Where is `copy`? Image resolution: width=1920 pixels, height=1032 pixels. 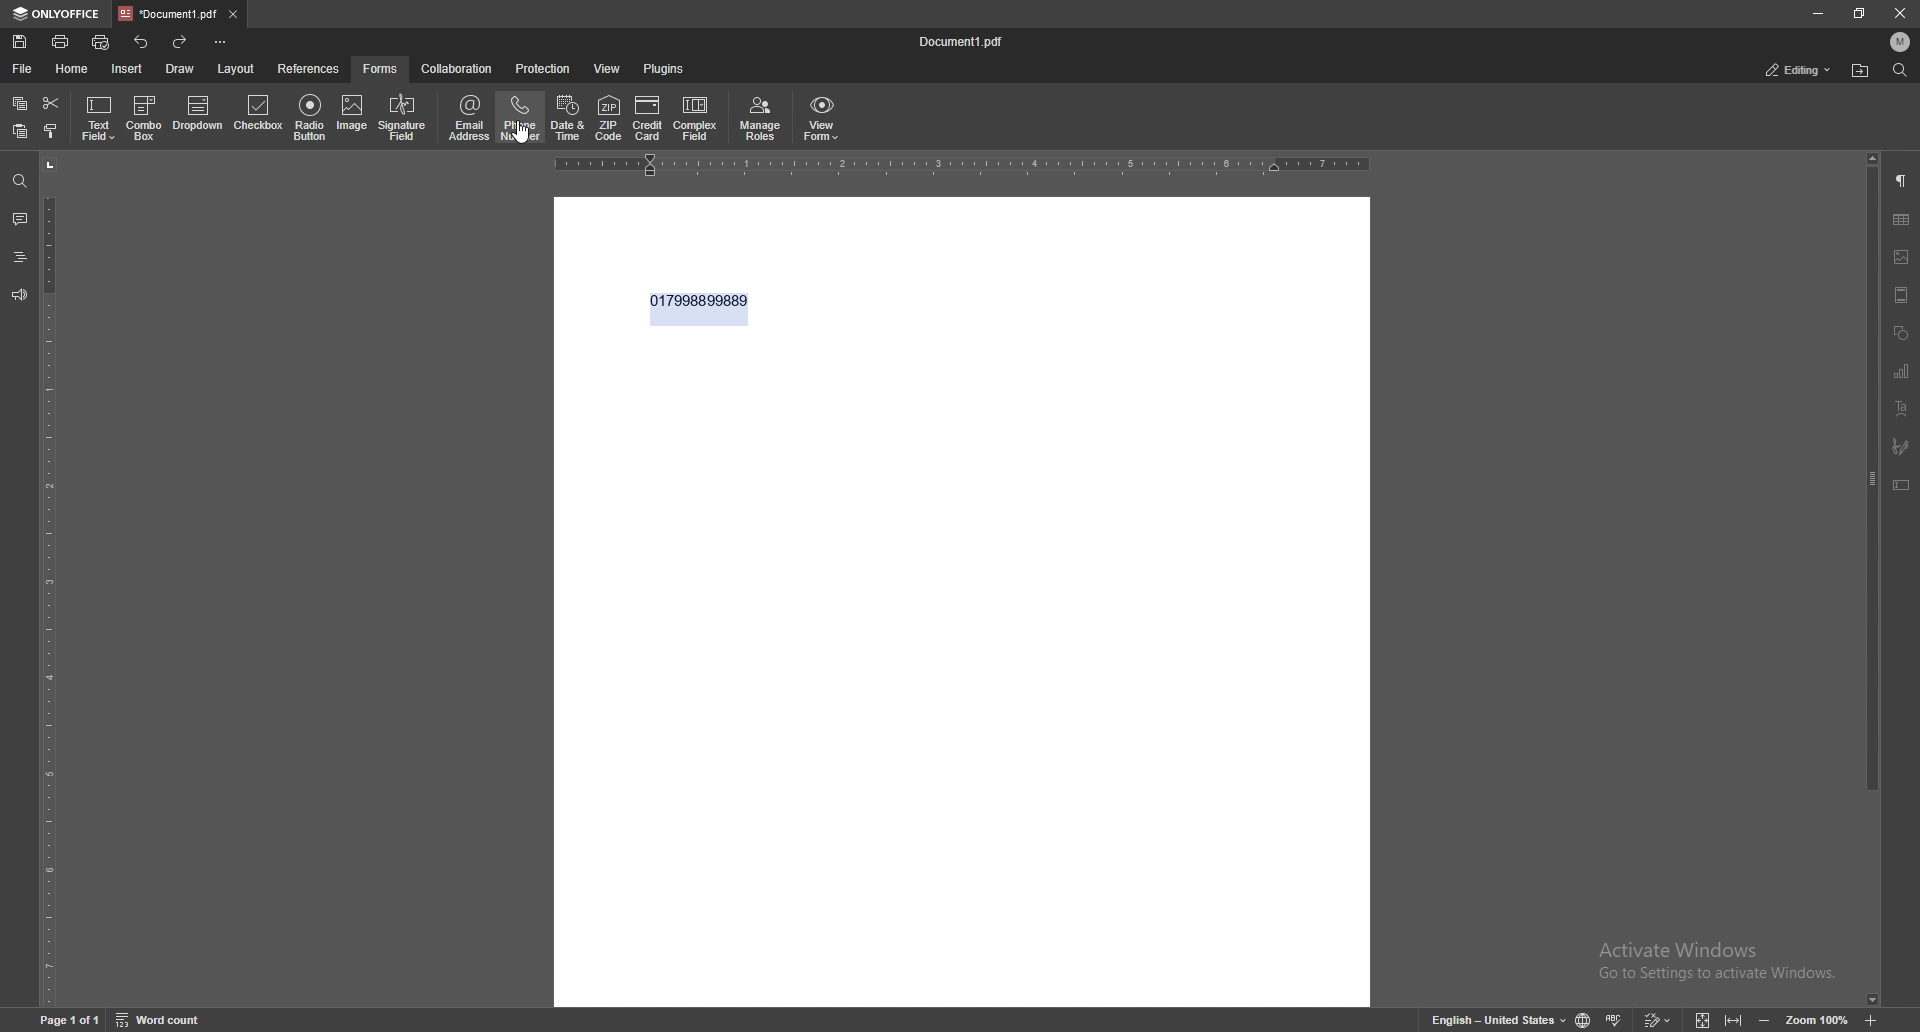 copy is located at coordinates (19, 103).